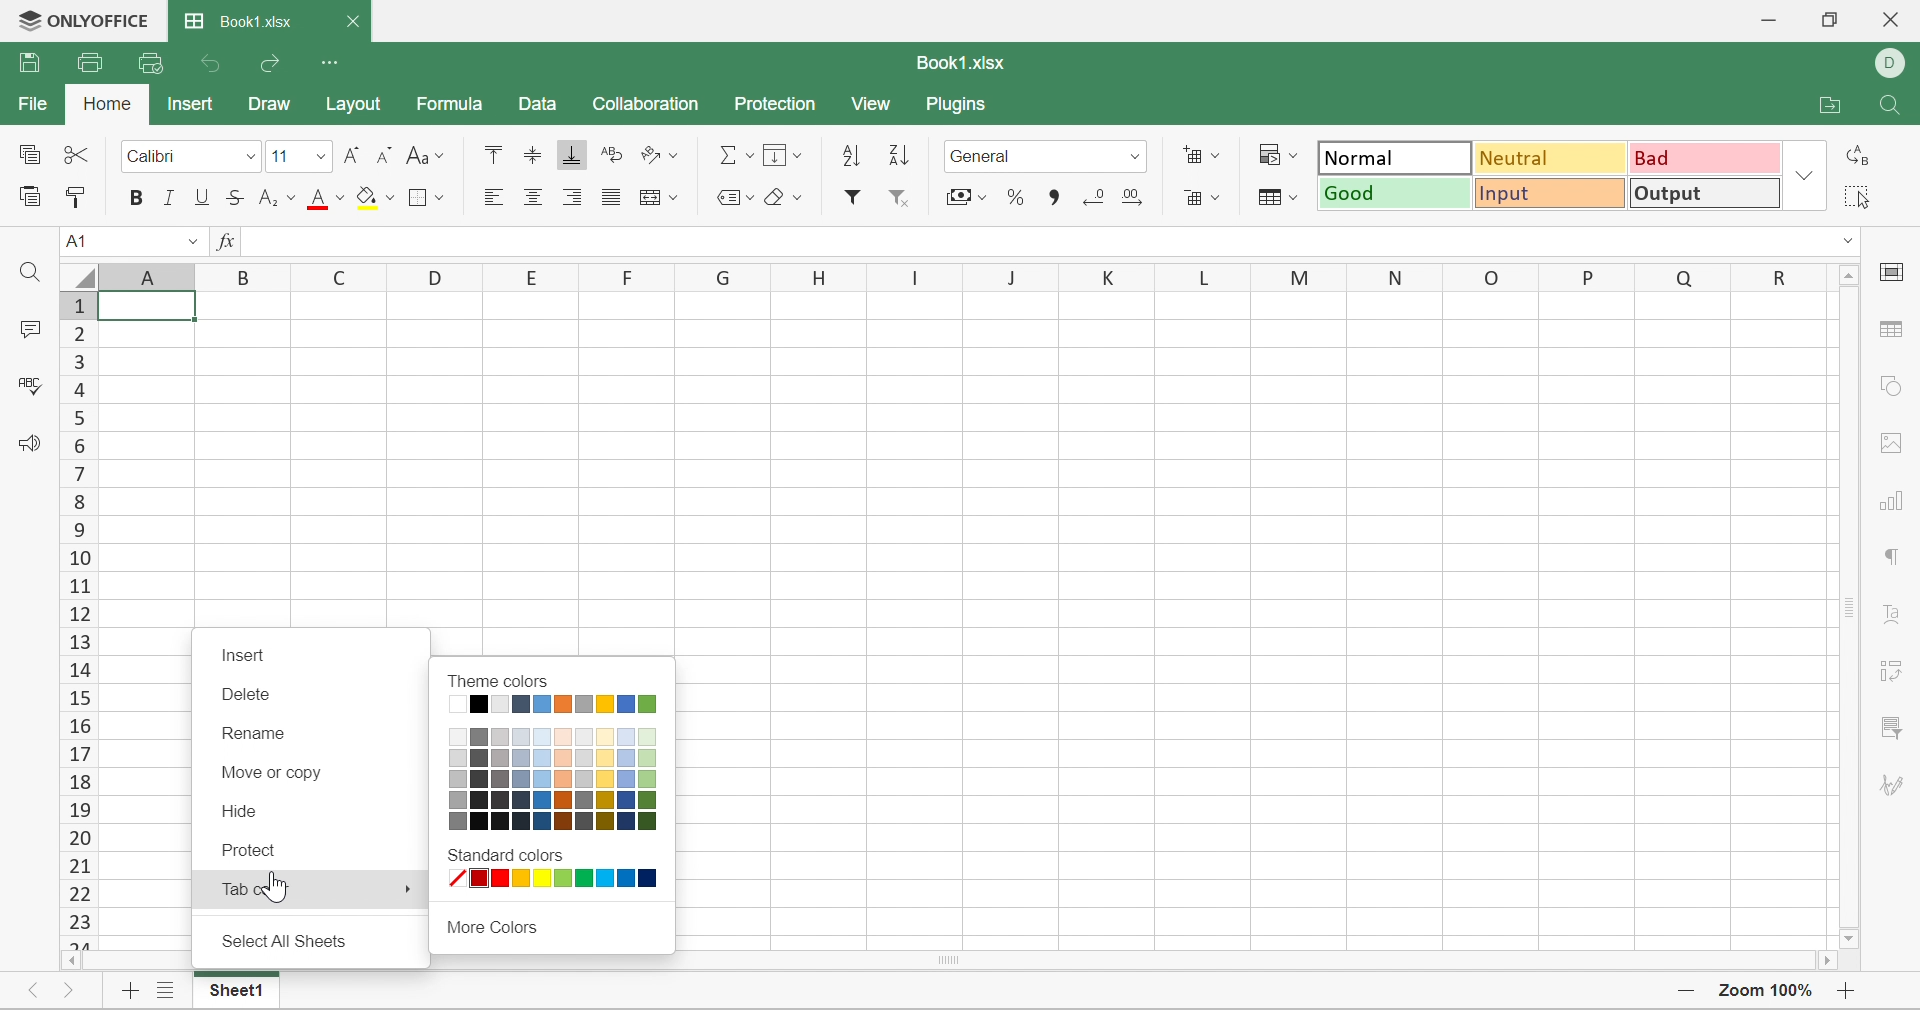  I want to click on Drop Down, so click(182, 240).